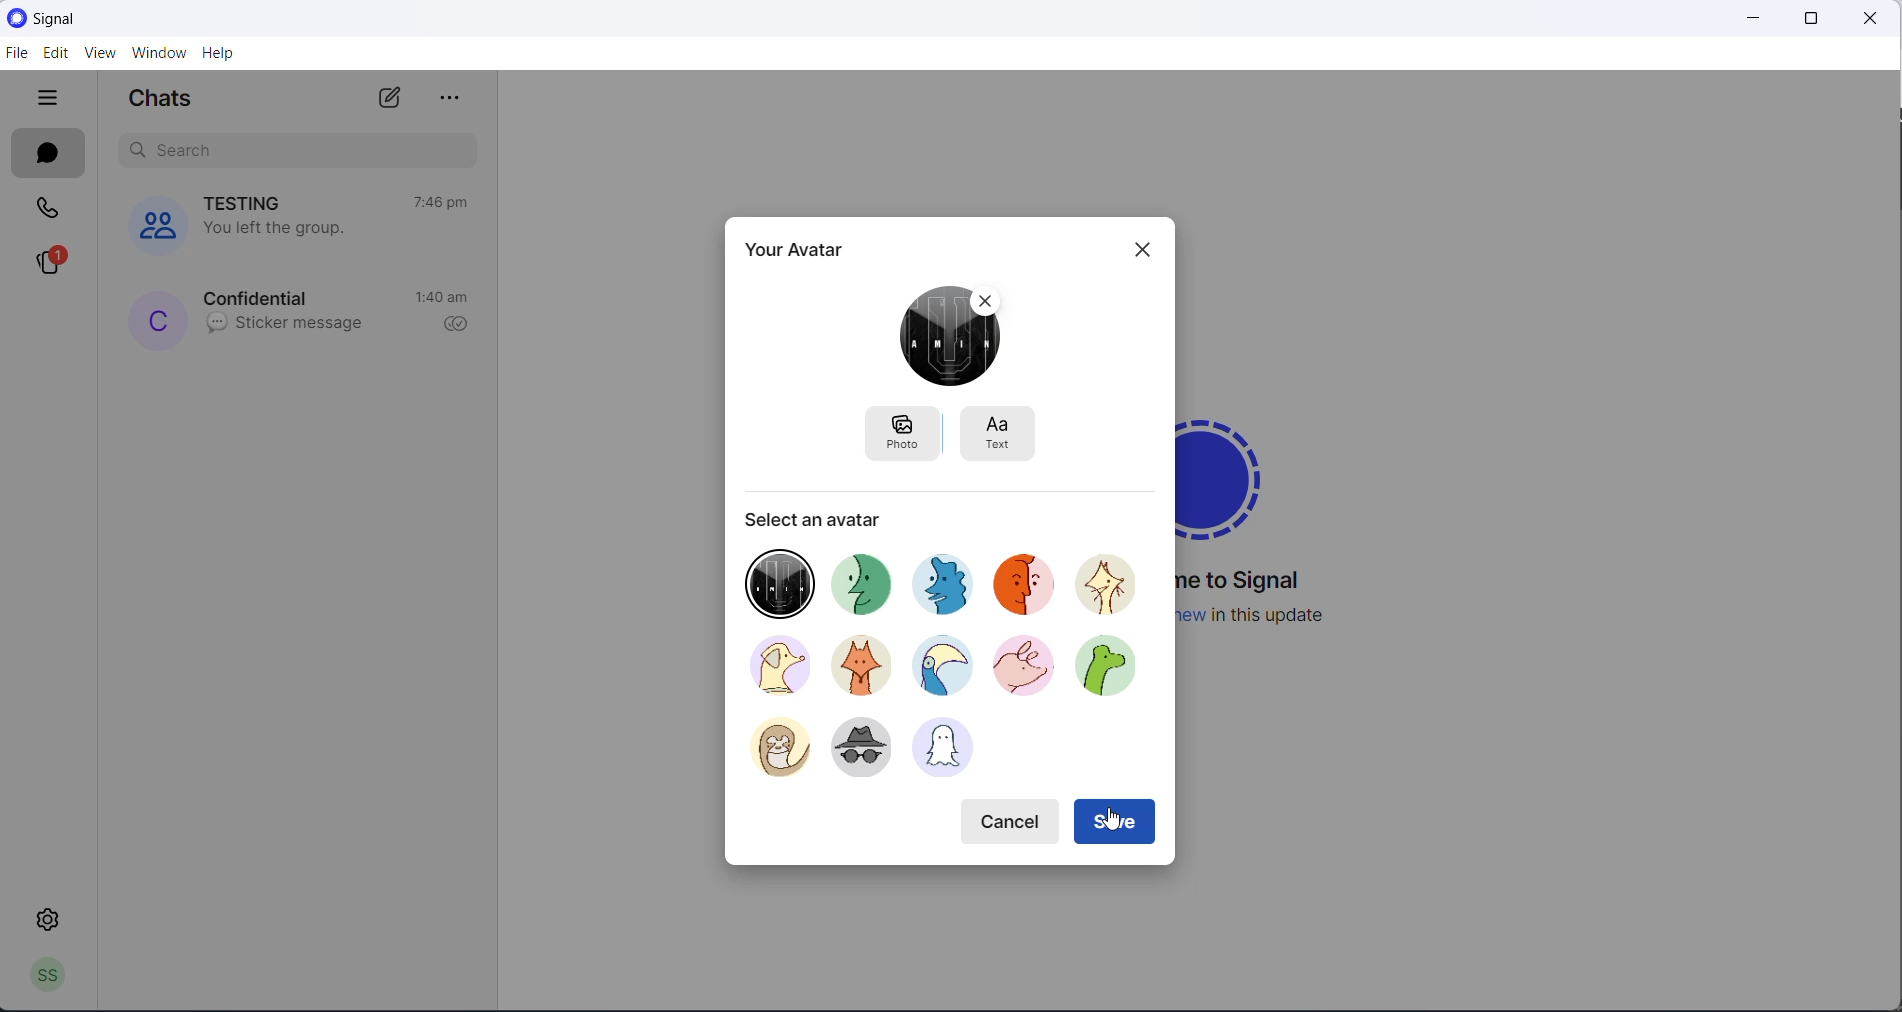 Image resolution: width=1902 pixels, height=1012 pixels. Describe the element at coordinates (866, 750) in the screenshot. I see `avatar` at that location.